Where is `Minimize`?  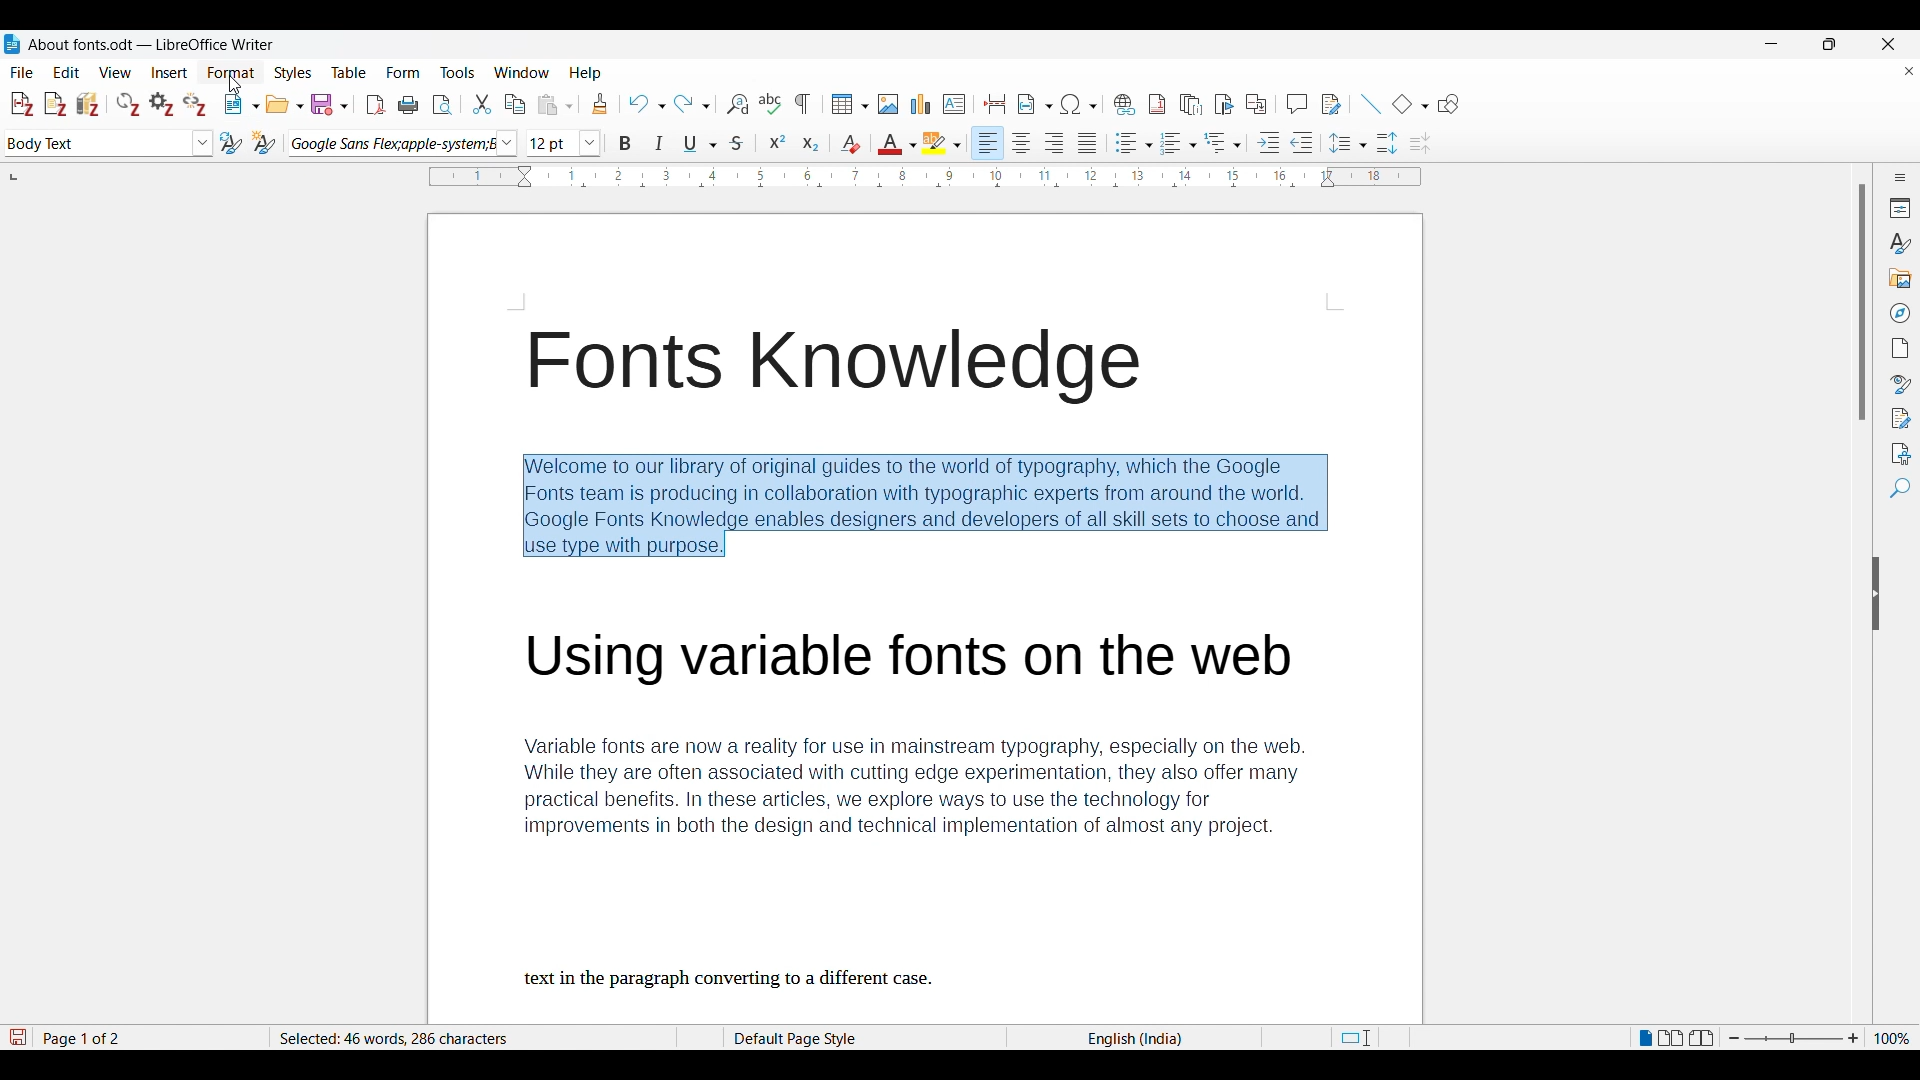 Minimize is located at coordinates (1772, 44).